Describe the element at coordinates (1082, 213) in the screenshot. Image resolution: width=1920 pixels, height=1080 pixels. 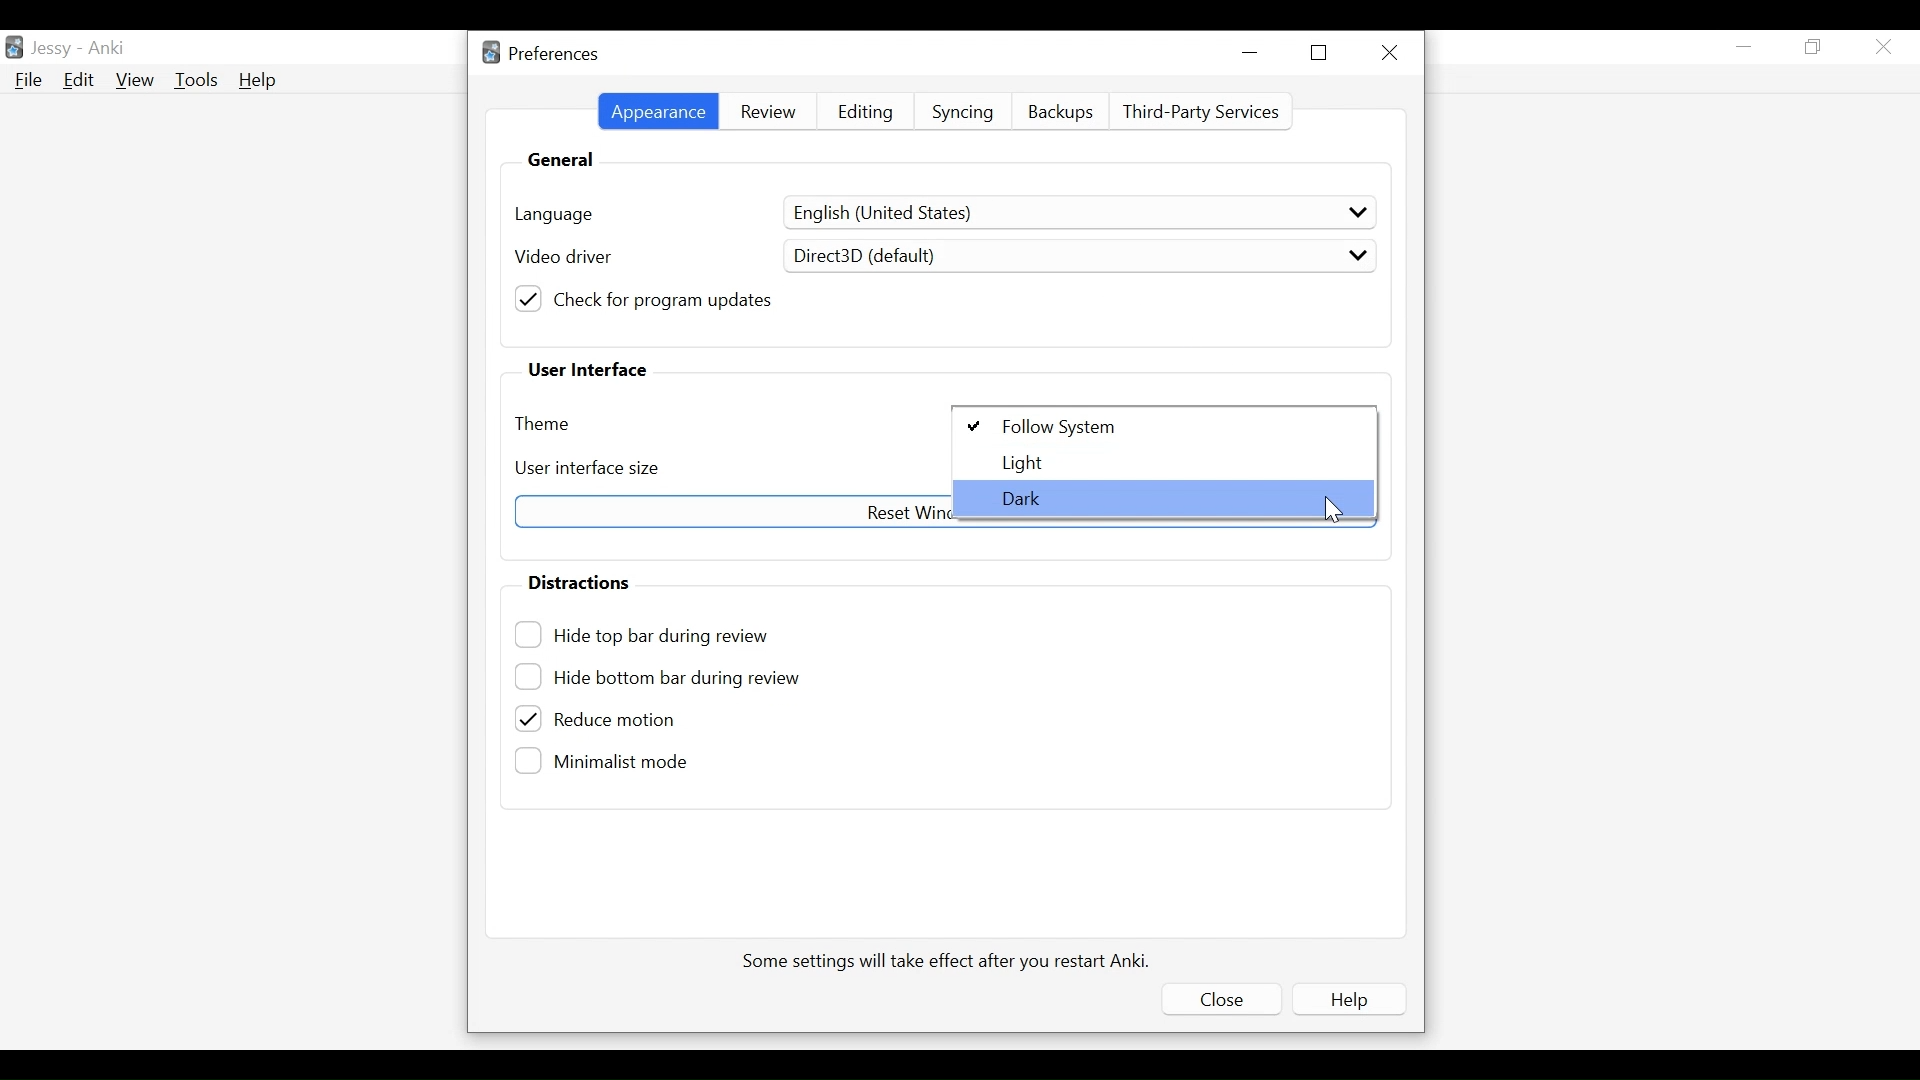
I see `English (United States)` at that location.